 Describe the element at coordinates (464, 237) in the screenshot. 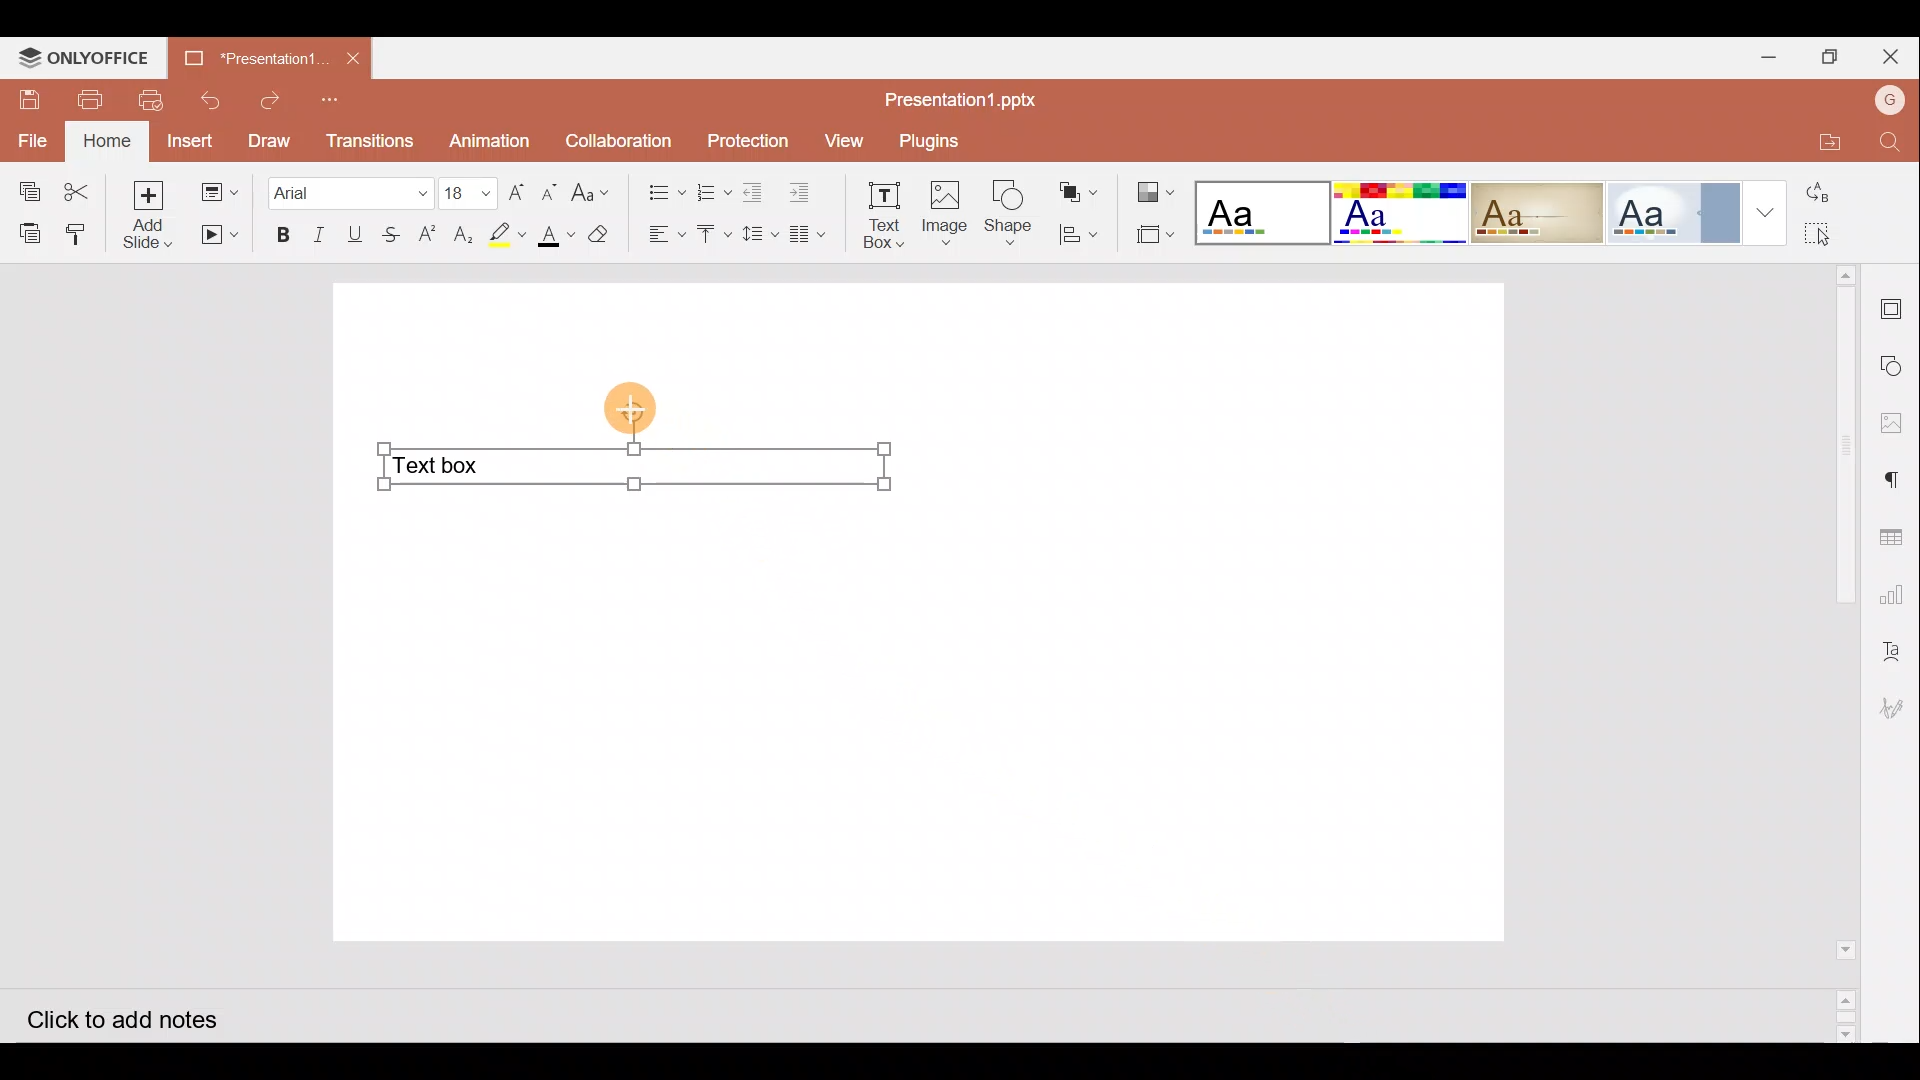

I see `Subscript` at that location.